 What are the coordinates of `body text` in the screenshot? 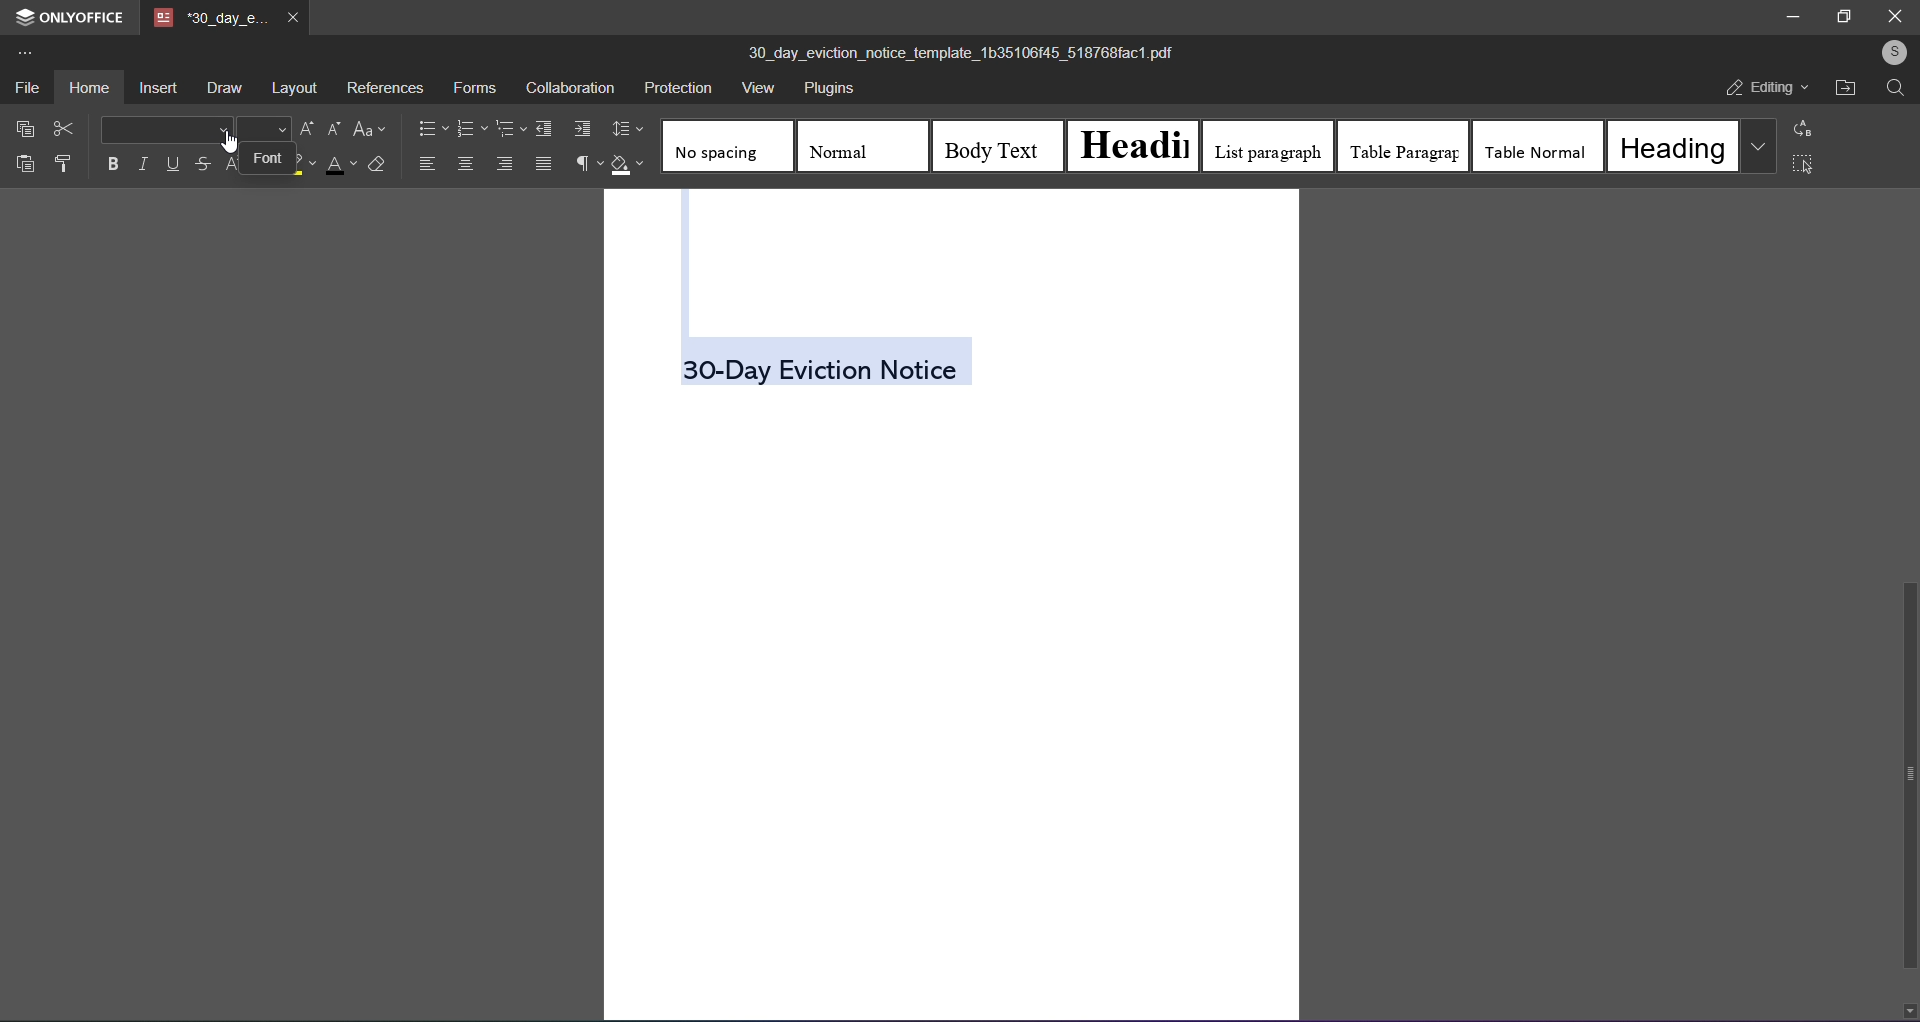 It's located at (994, 145).